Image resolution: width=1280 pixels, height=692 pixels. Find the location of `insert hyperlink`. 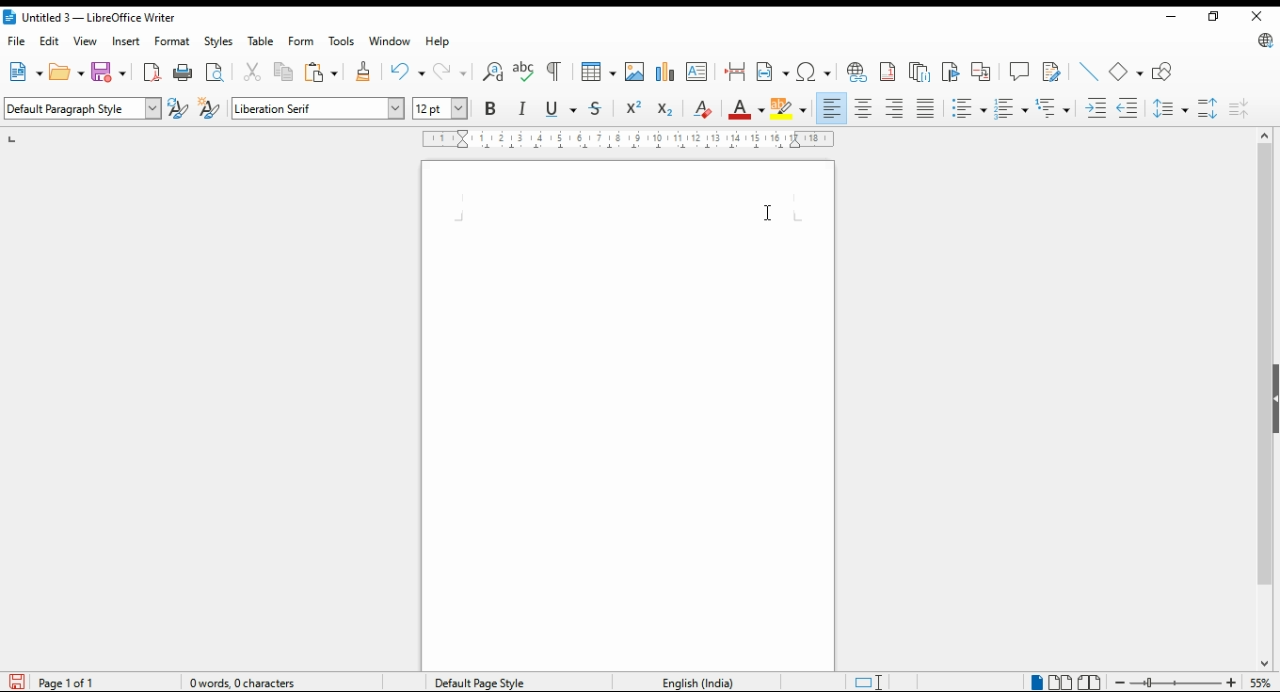

insert hyperlink is located at coordinates (858, 72).